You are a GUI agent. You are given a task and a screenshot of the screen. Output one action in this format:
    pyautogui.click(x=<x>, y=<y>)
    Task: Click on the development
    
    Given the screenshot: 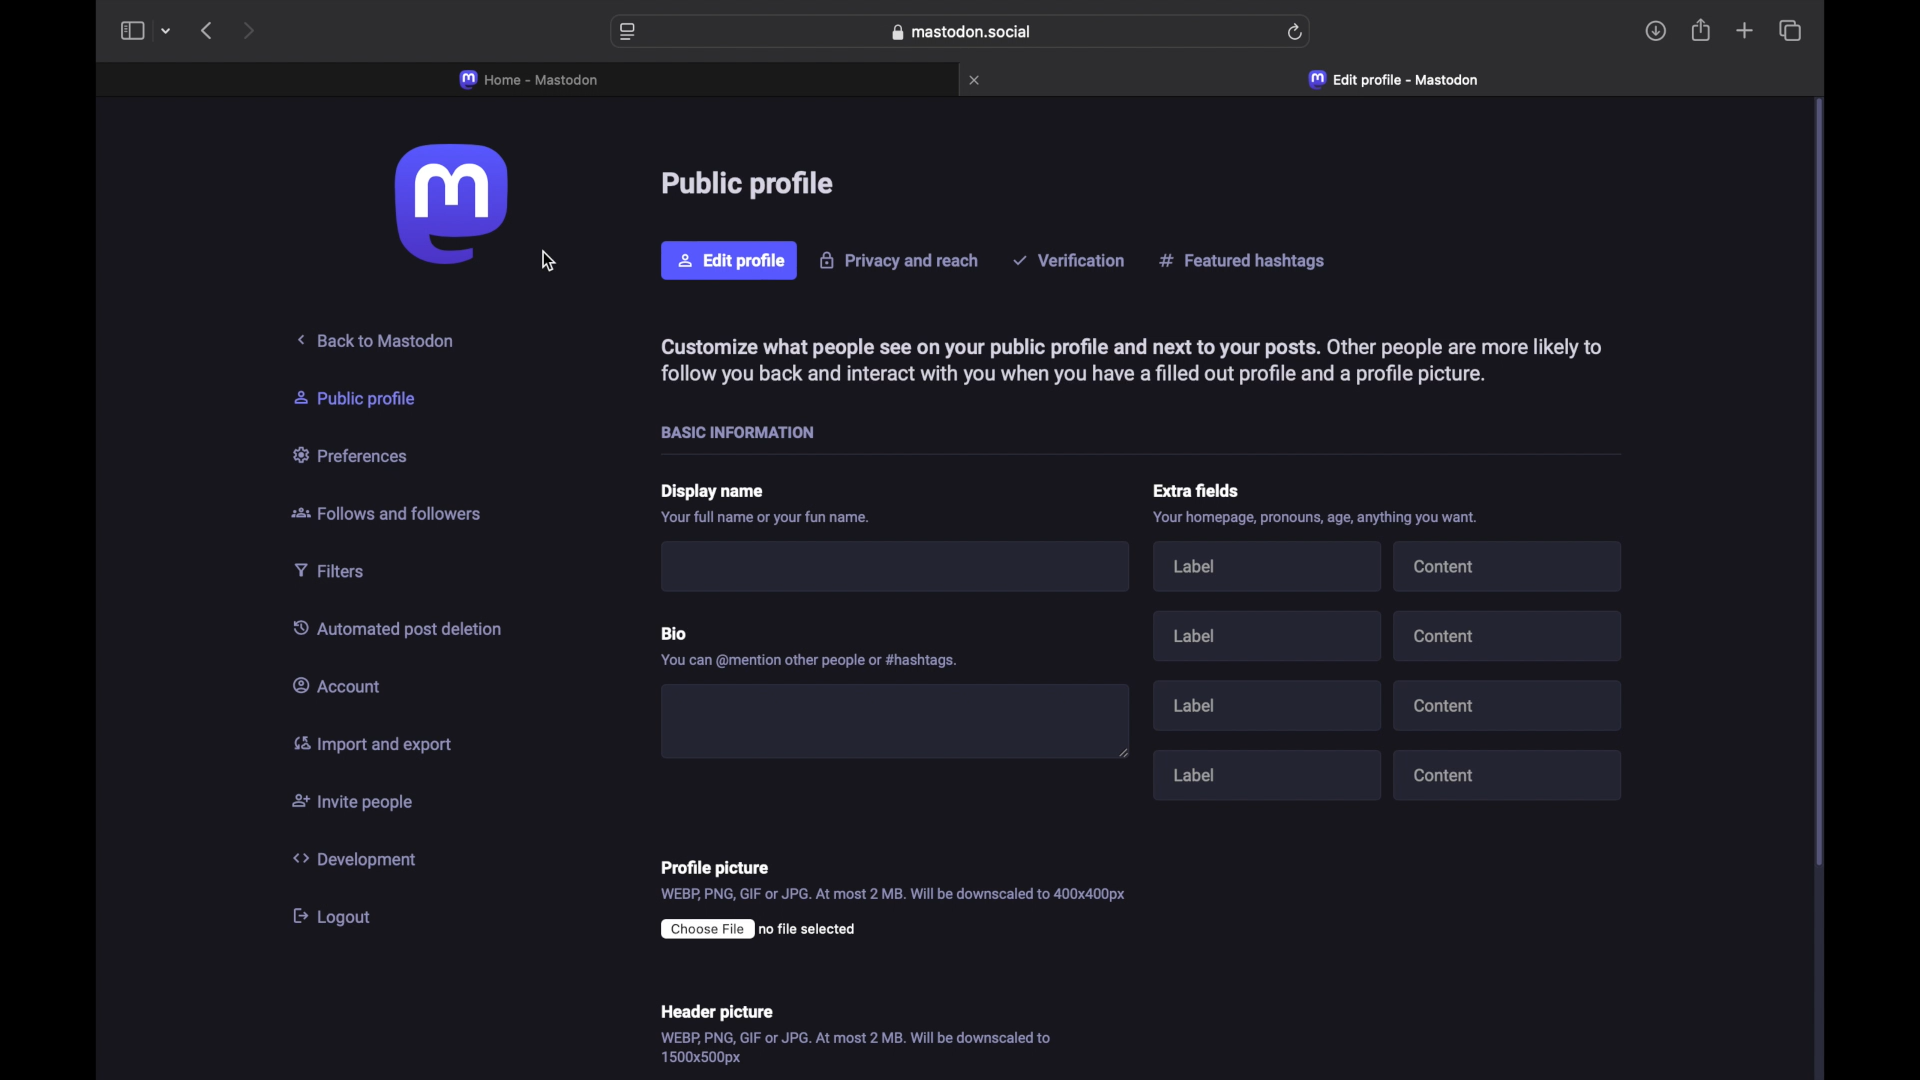 What is the action you would take?
    pyautogui.click(x=355, y=860)
    